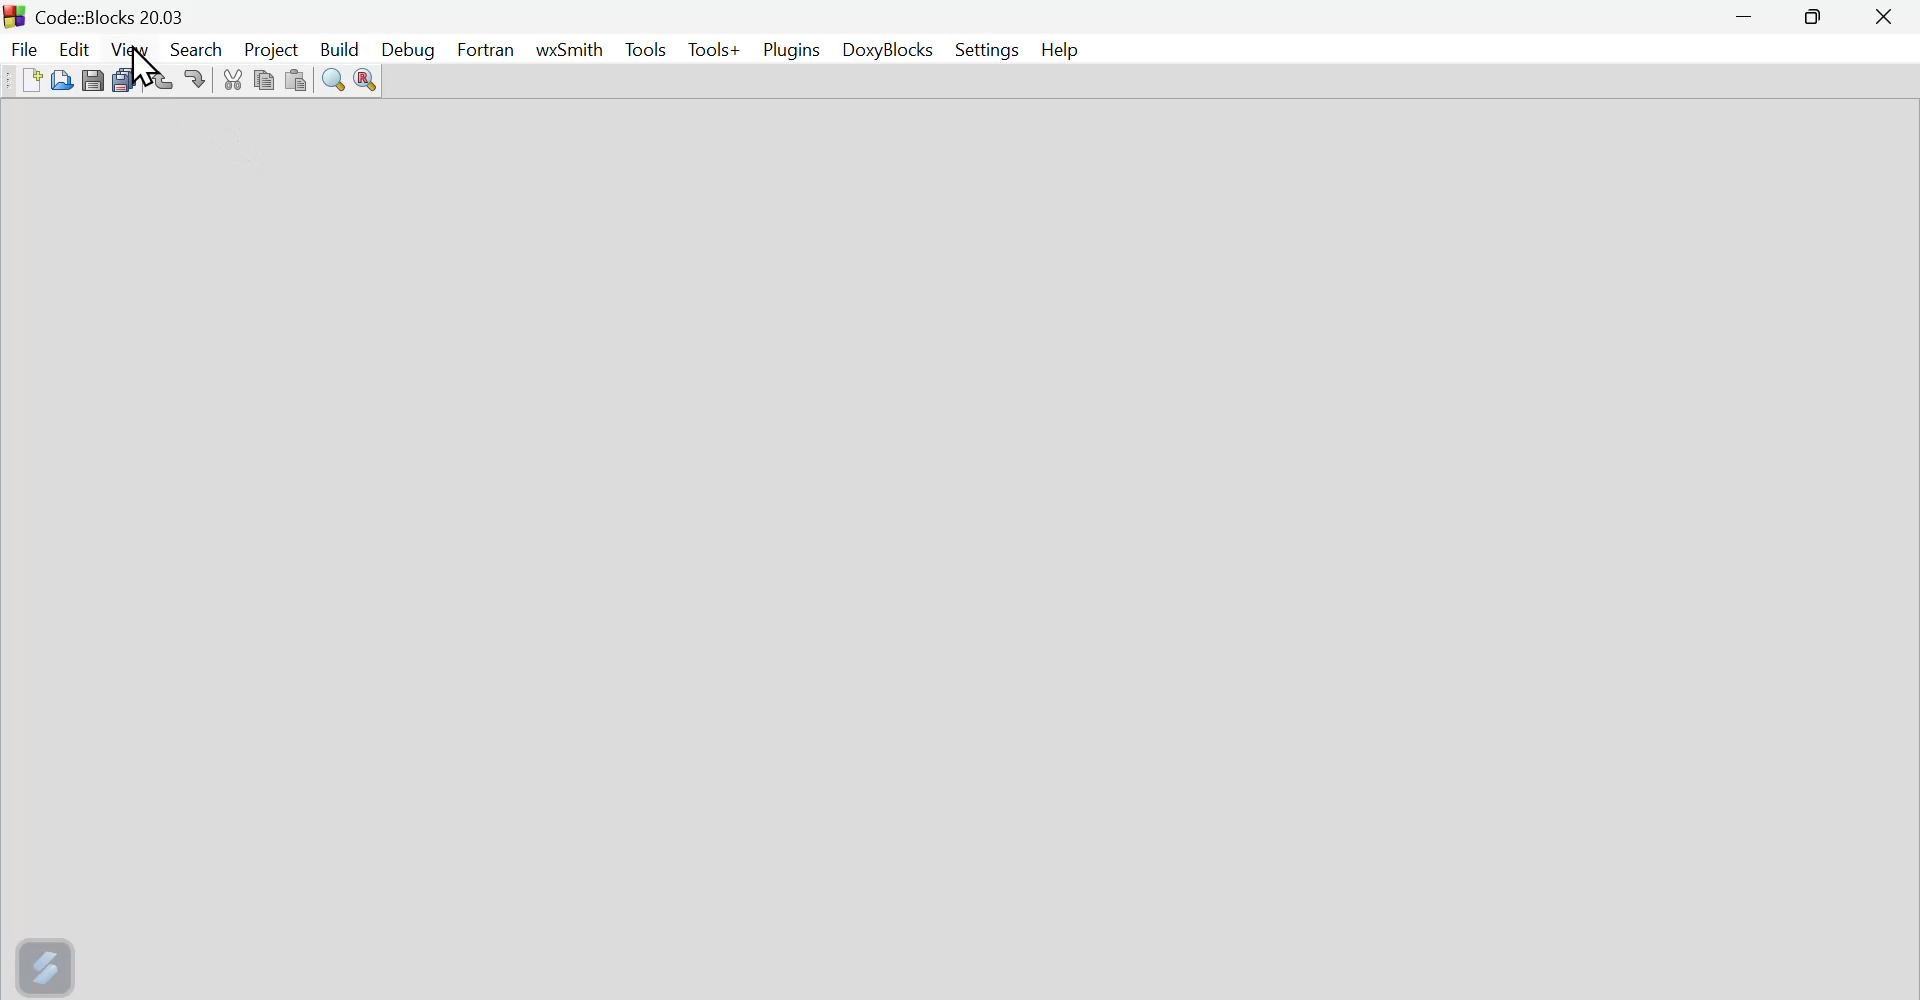 This screenshot has width=1920, height=1000. Describe the element at coordinates (888, 52) in the screenshot. I see `Doxyblocks` at that location.